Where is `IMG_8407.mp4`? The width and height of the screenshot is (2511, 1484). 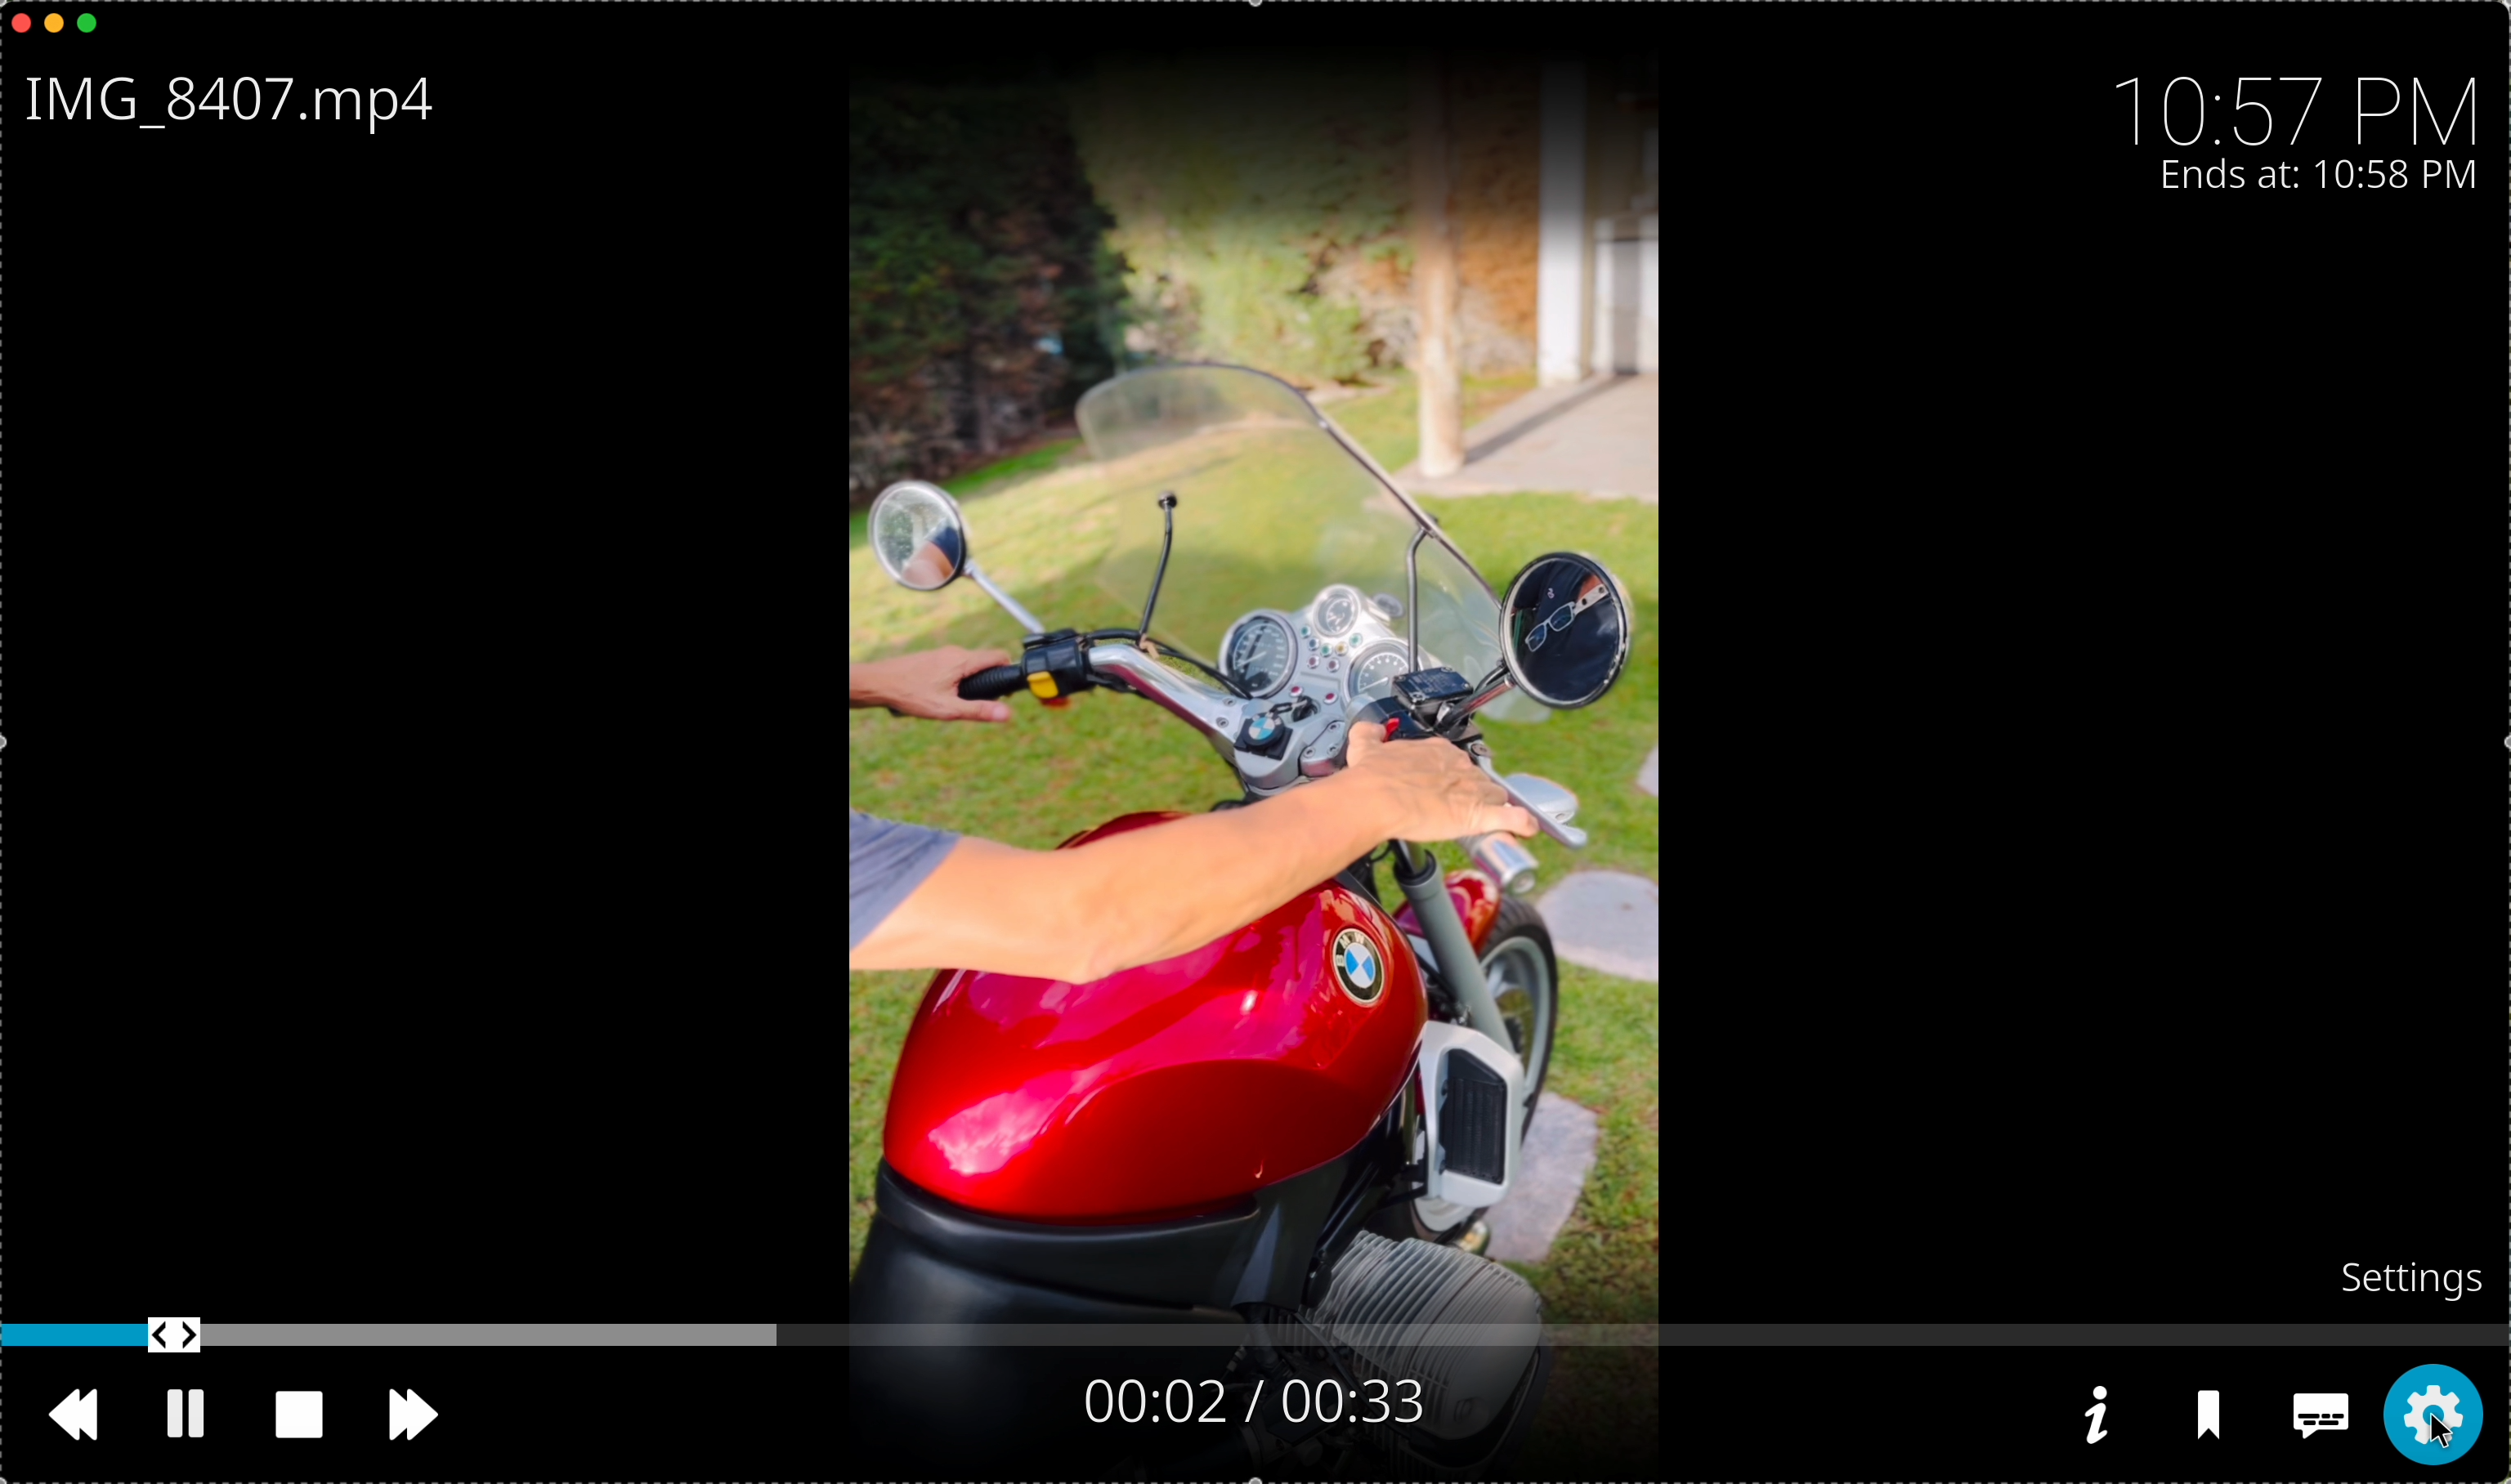 IMG_8407.mp4 is located at coordinates (240, 104).